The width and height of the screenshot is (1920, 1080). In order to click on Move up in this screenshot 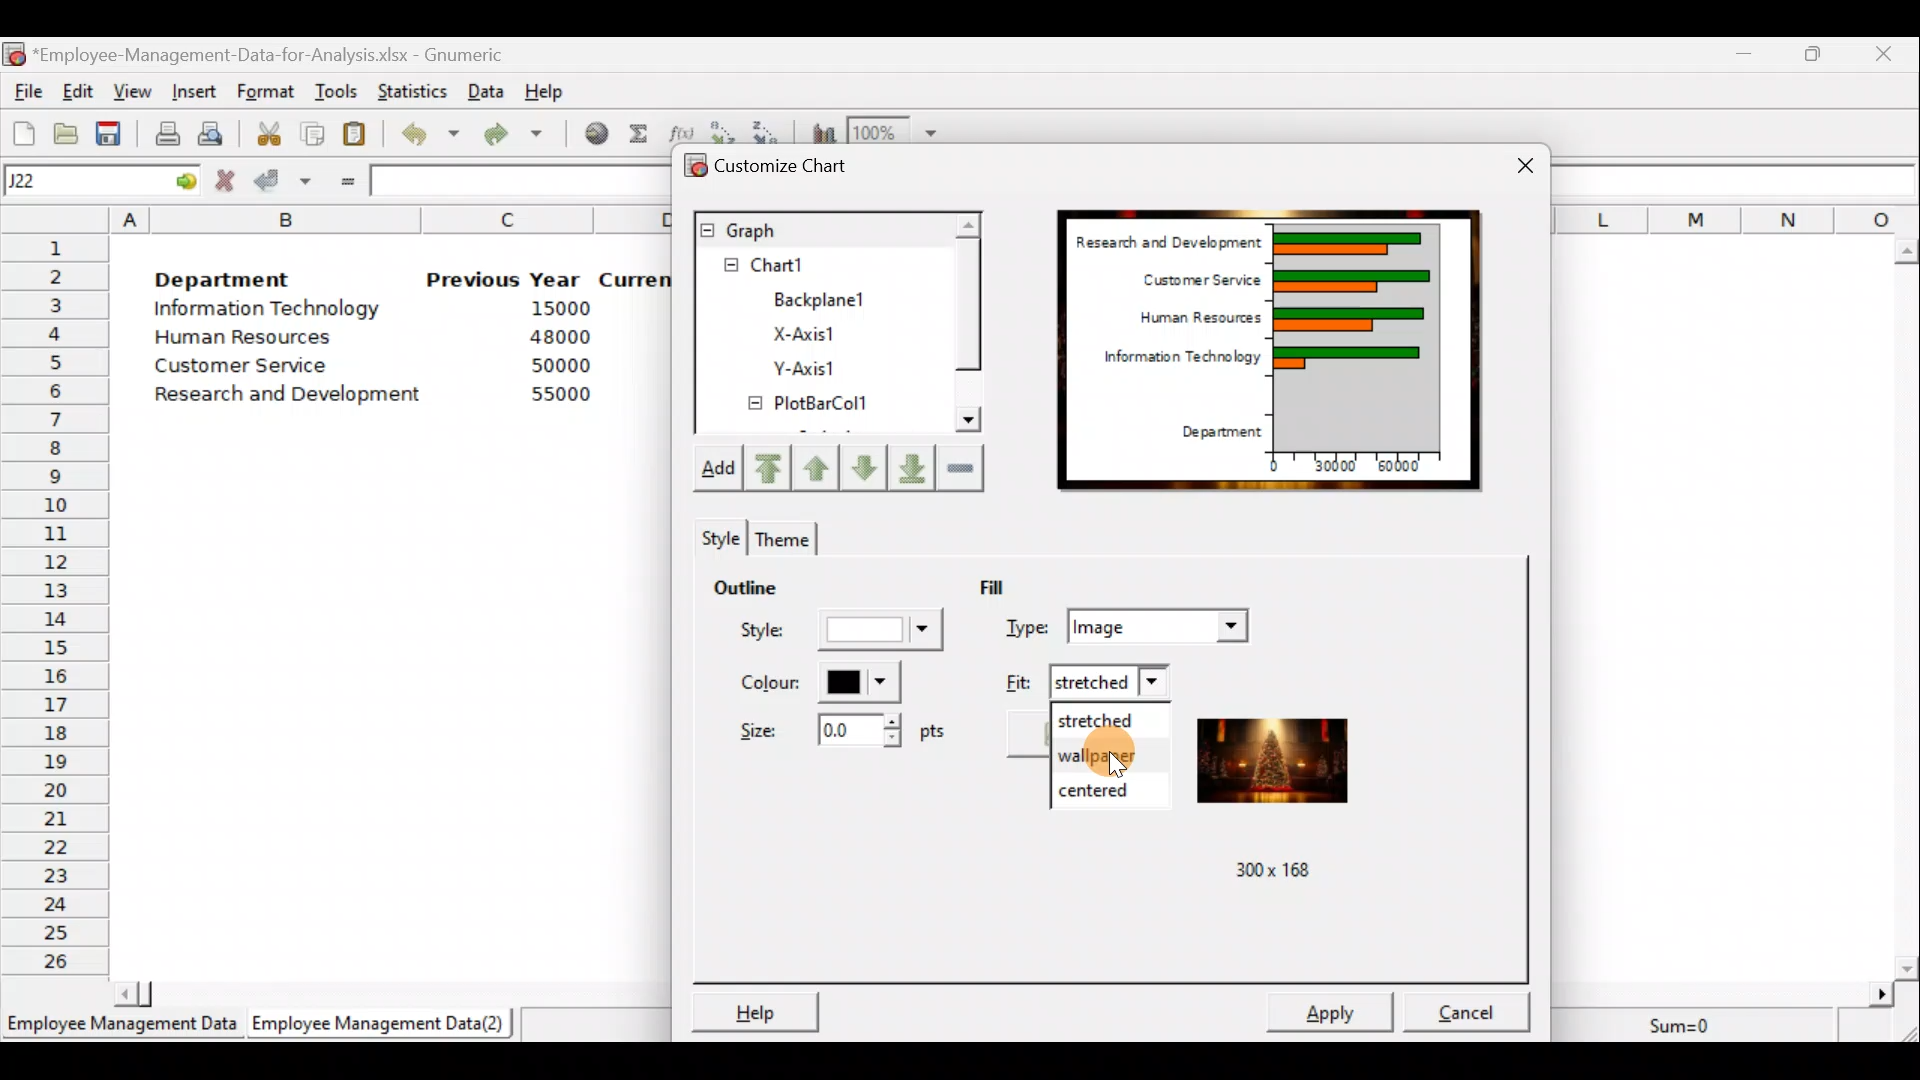, I will do `click(860, 466)`.